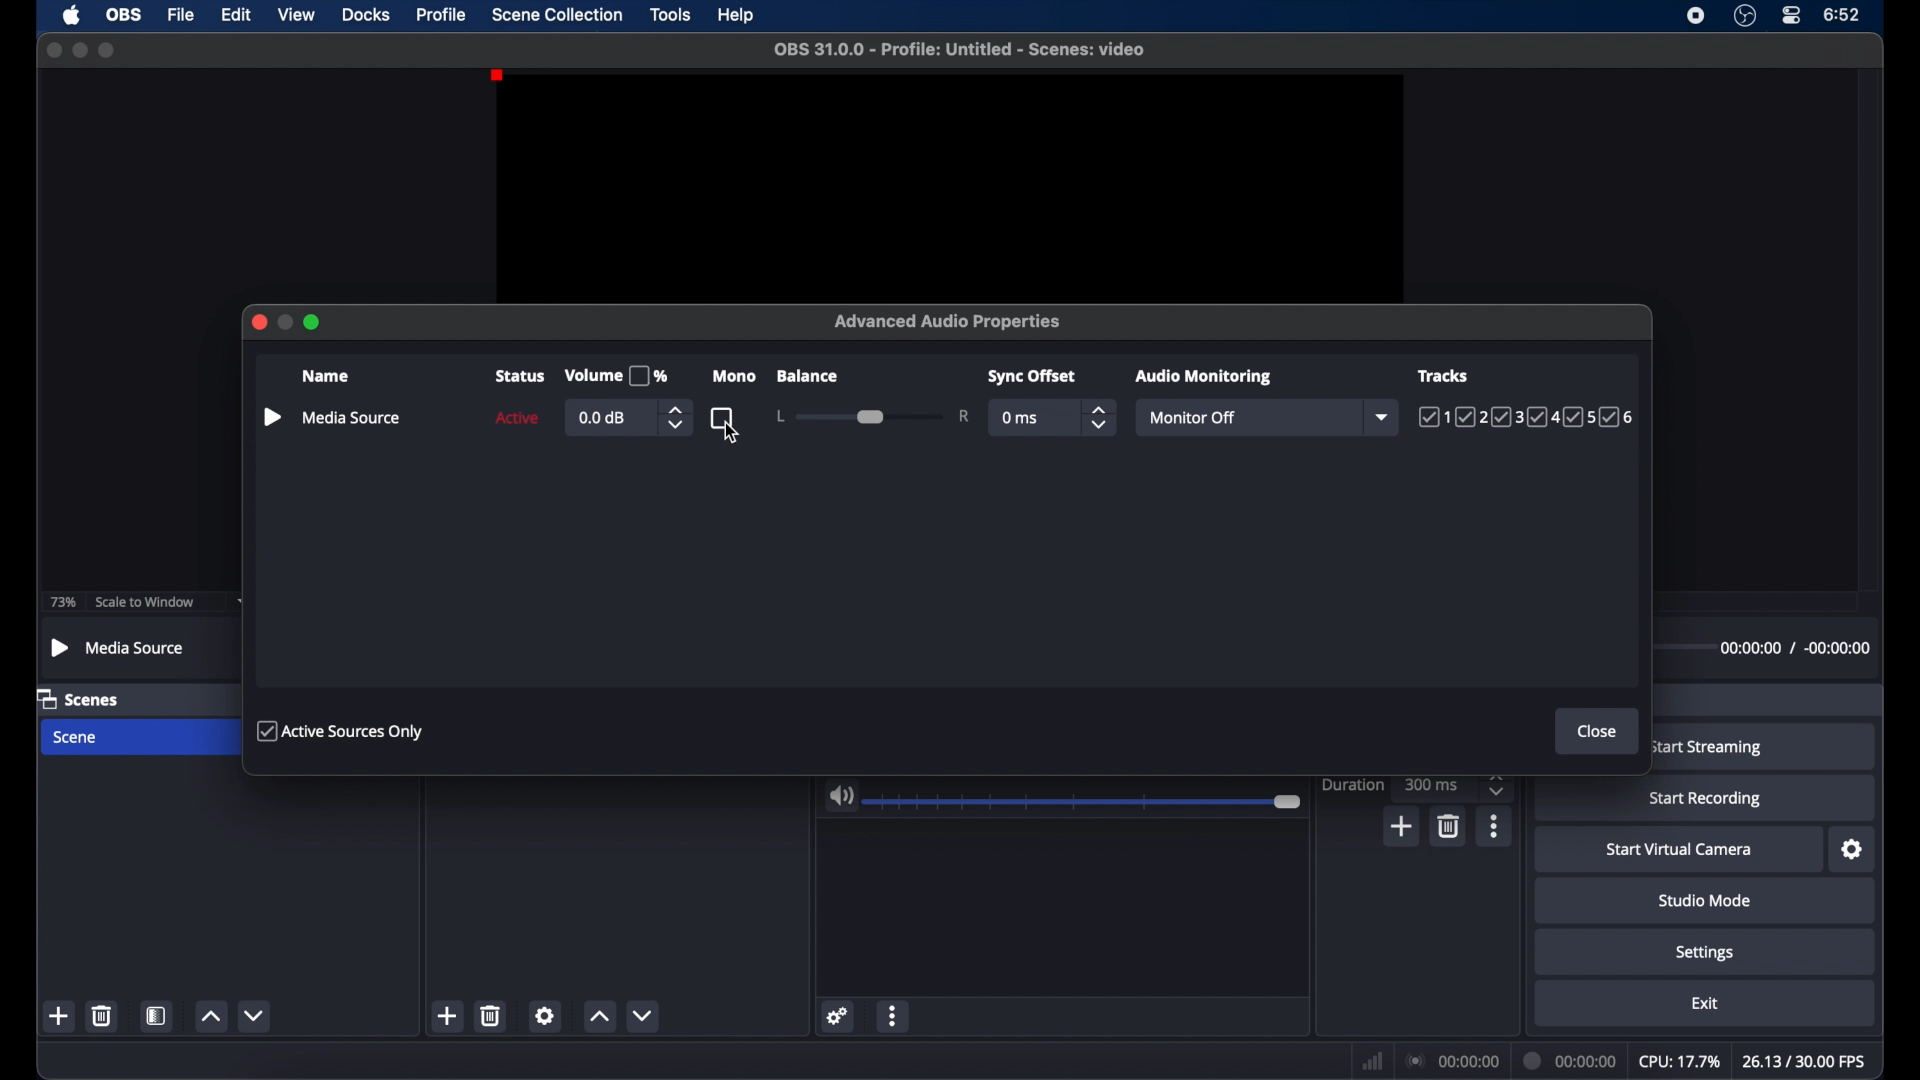  I want to click on 0.0 db, so click(605, 419).